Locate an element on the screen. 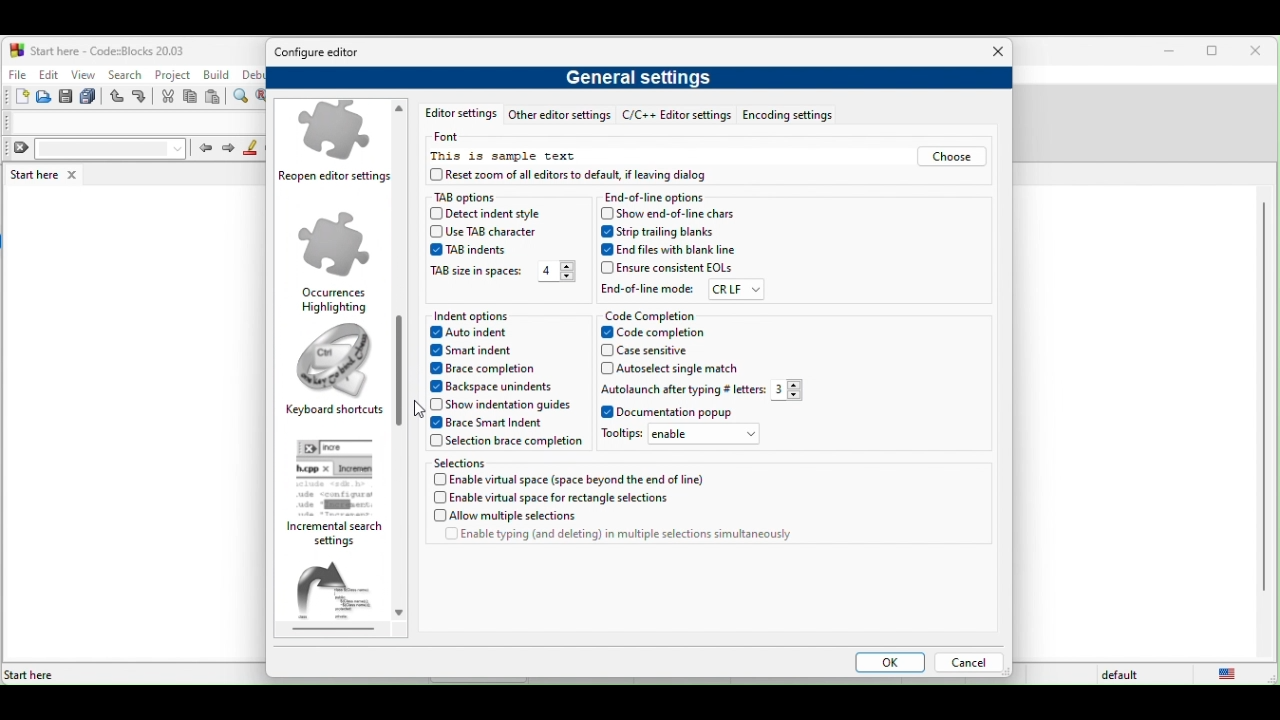  project is located at coordinates (173, 73).